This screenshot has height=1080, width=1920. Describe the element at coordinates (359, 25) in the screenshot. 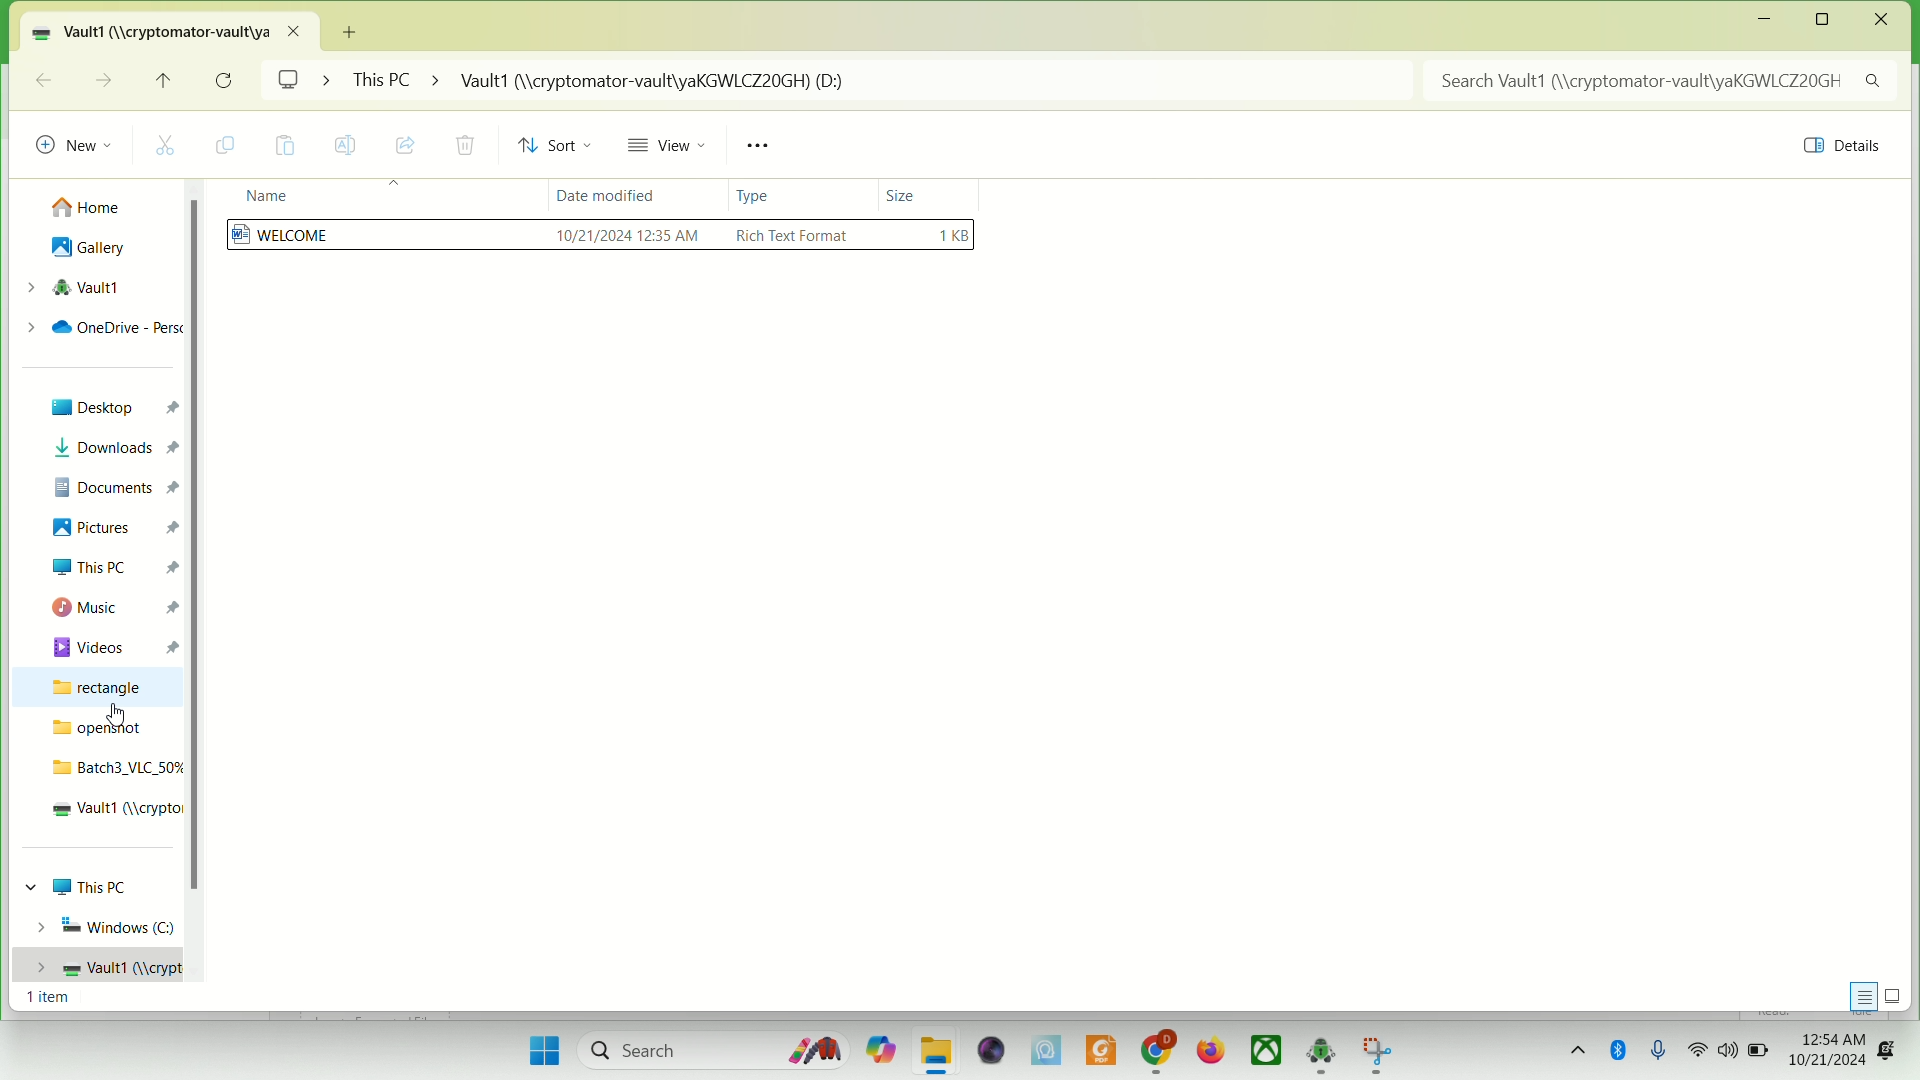

I see `Add` at that location.